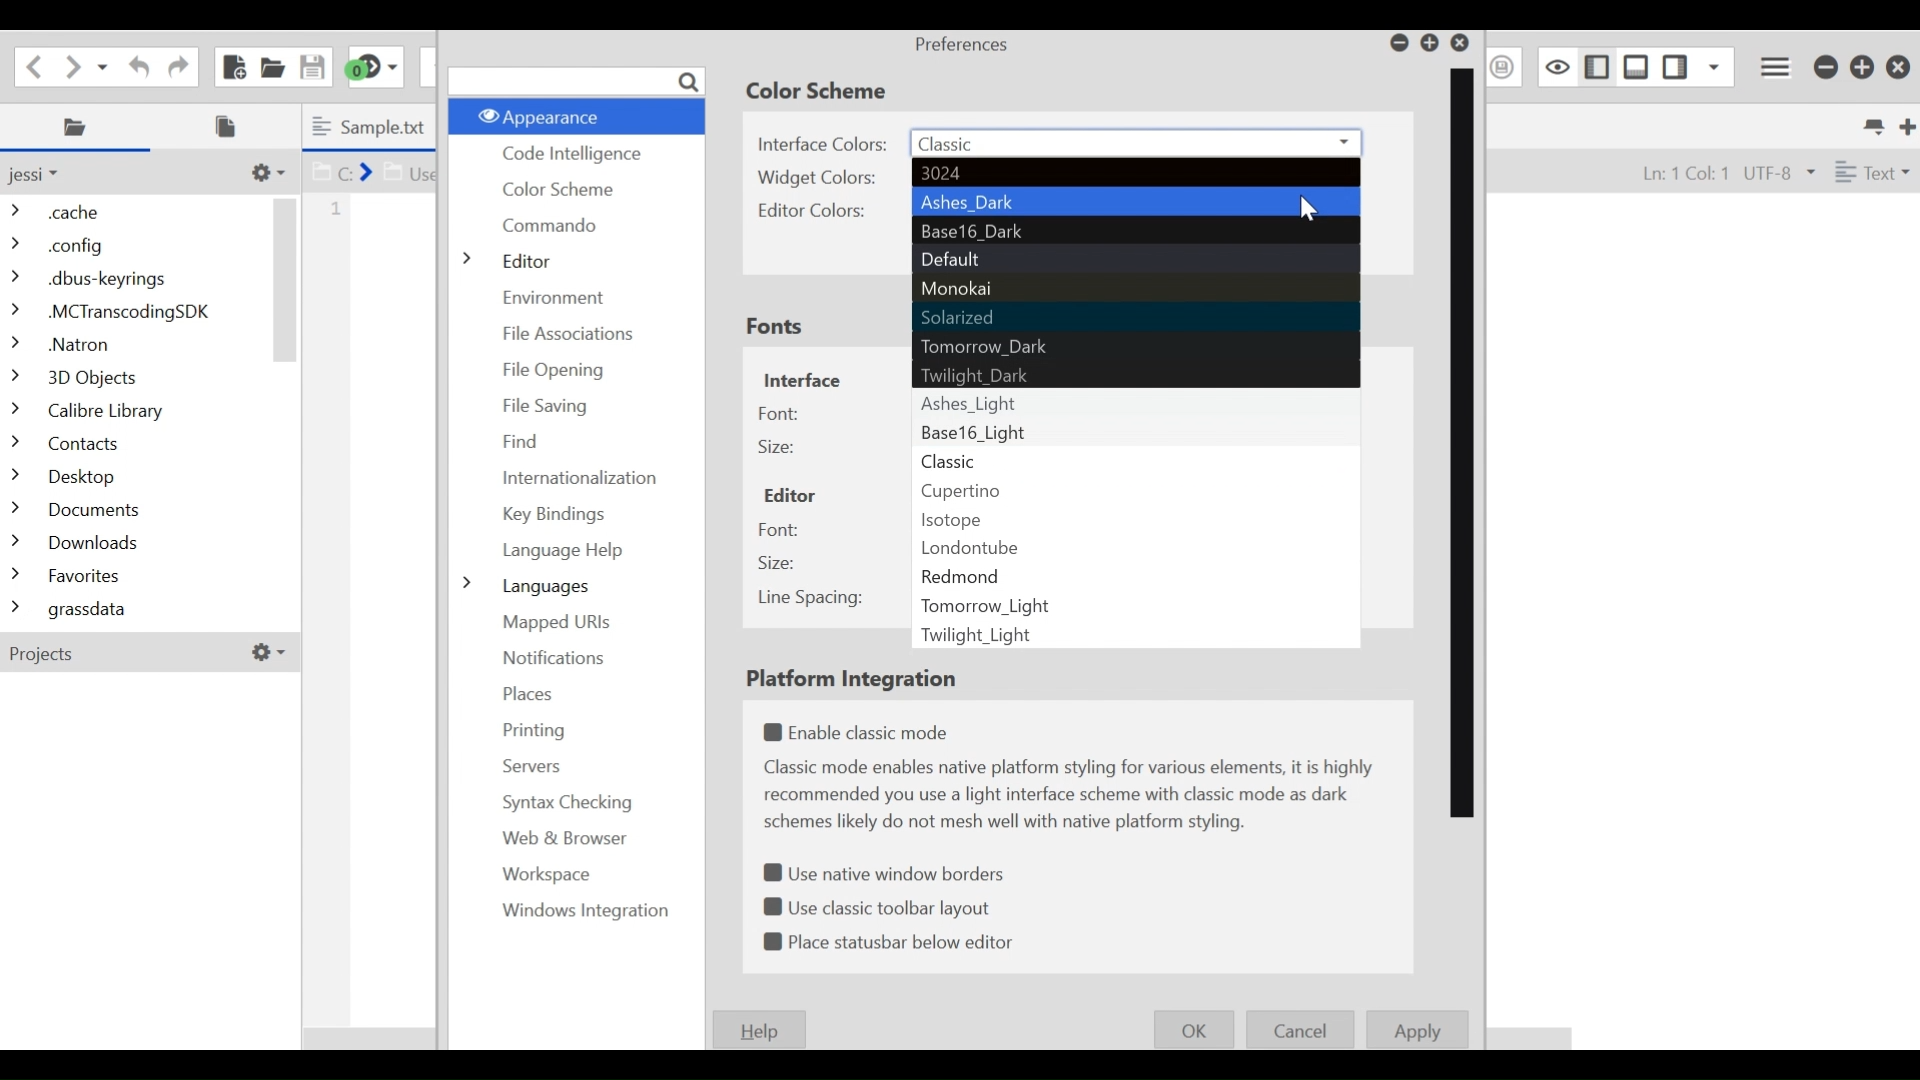 The image size is (1920, 1080). What do you see at coordinates (175, 64) in the screenshot?
I see `Redo` at bounding box center [175, 64].